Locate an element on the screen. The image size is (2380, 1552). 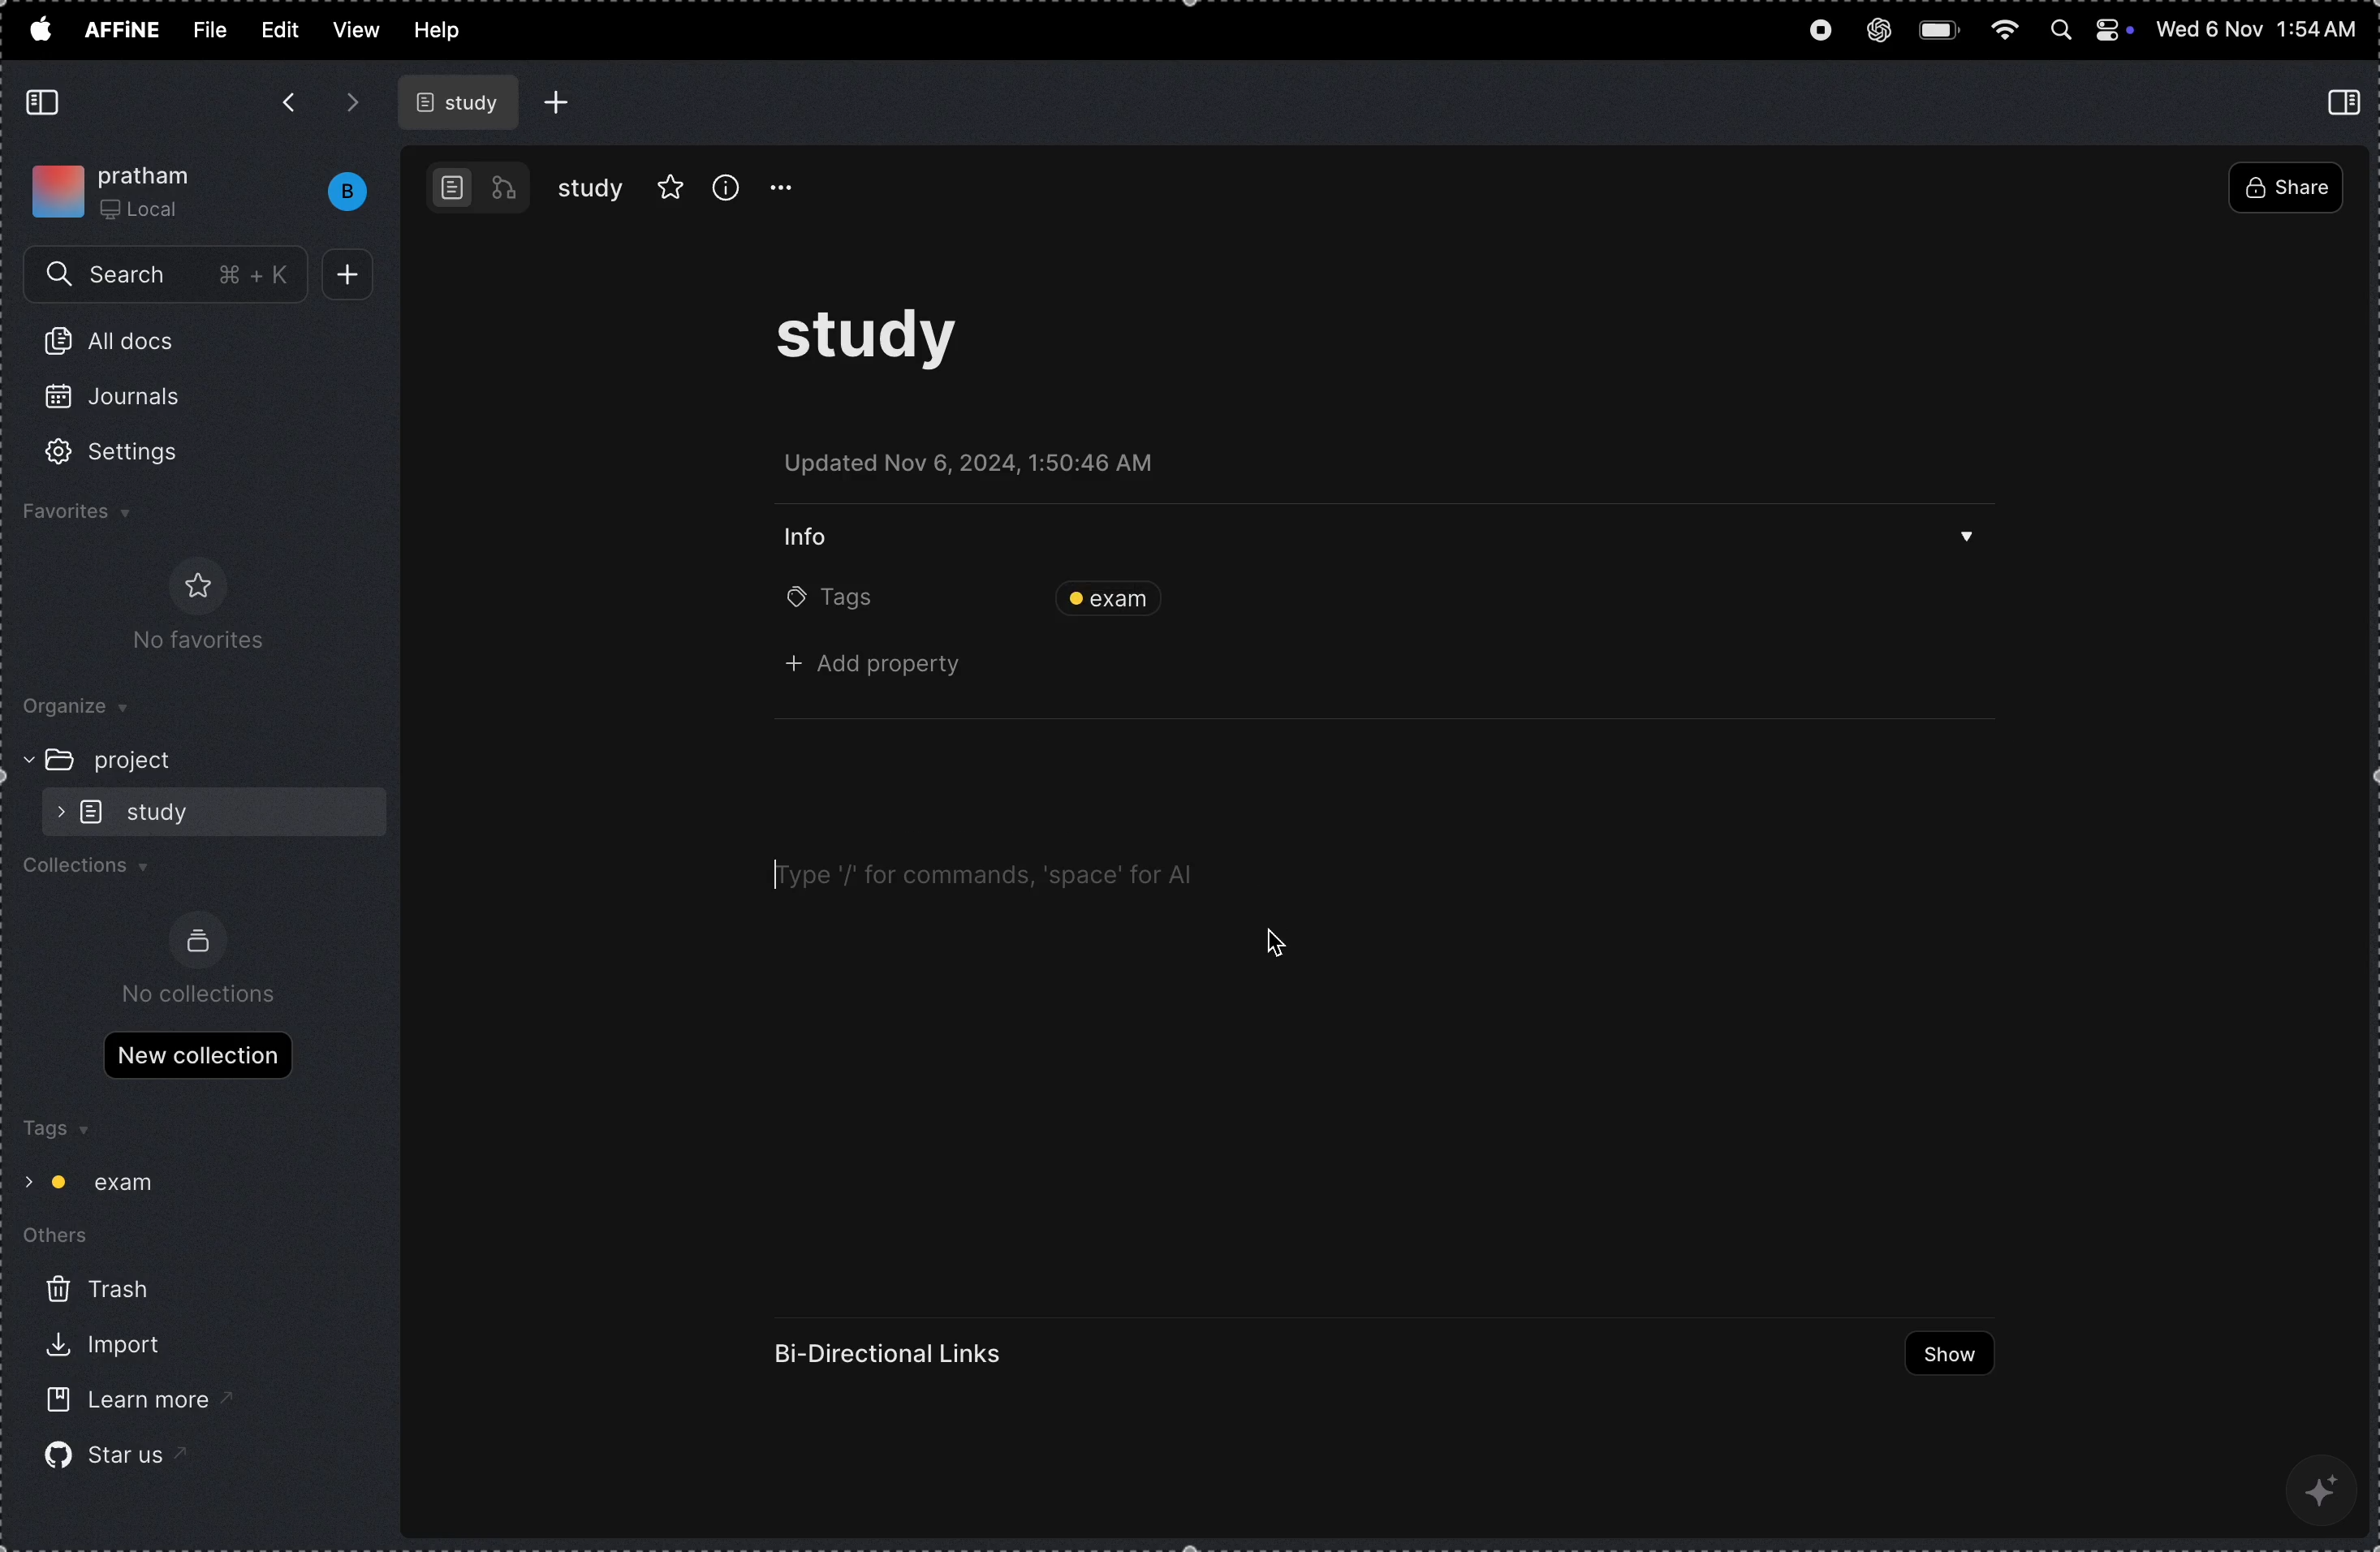
search menu is located at coordinates (169, 276).